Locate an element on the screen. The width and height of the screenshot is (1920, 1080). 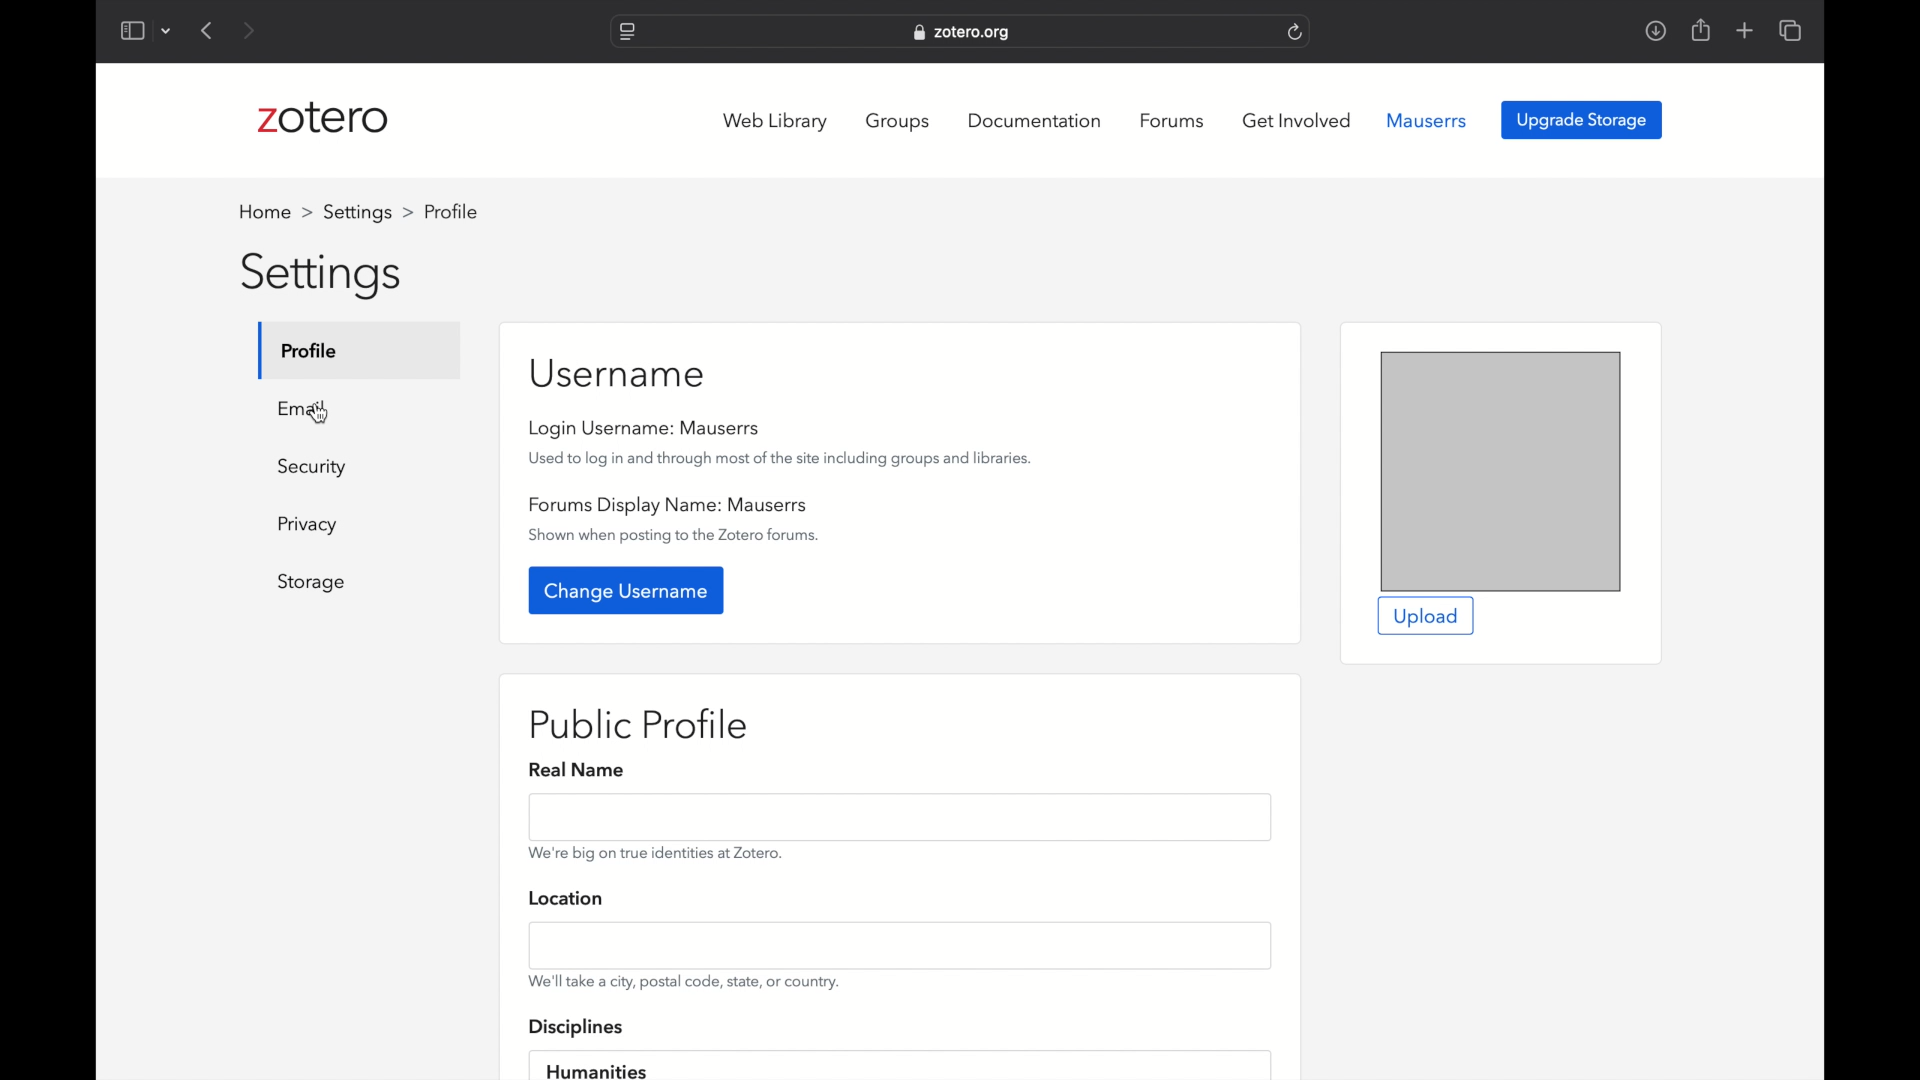
new tab is located at coordinates (1745, 30).